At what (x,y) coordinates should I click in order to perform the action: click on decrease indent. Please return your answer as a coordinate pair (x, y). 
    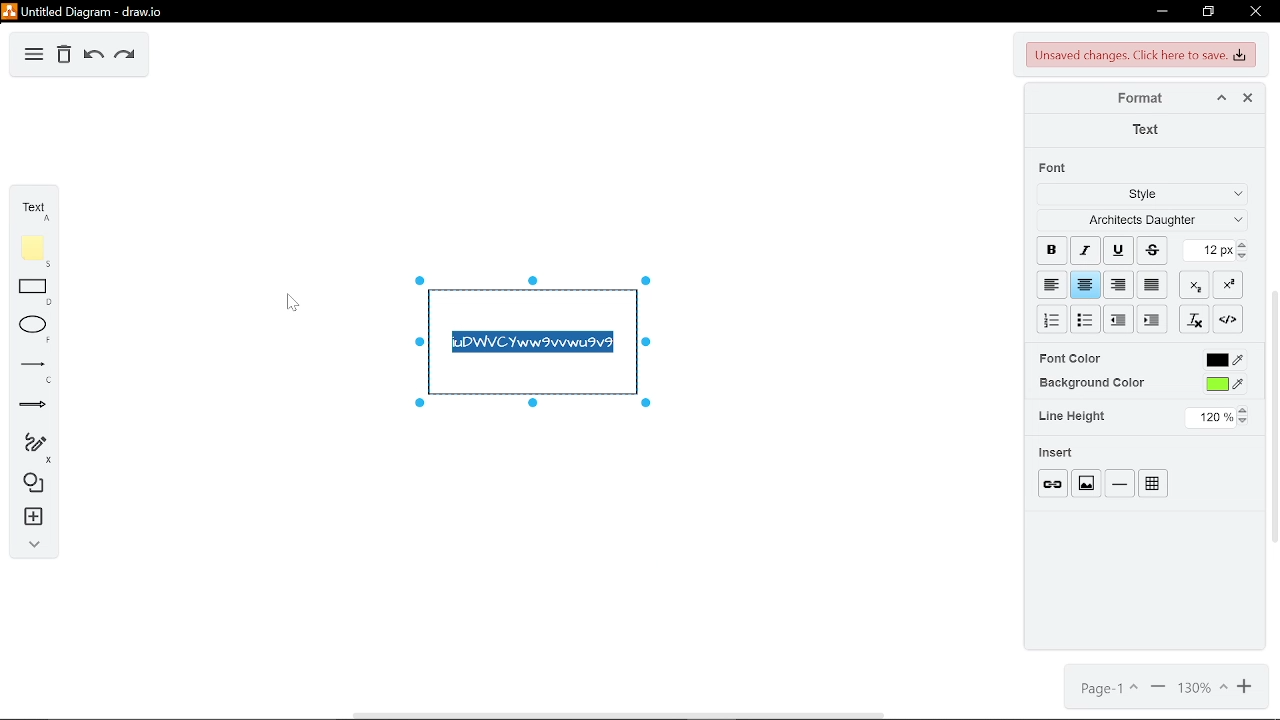
    Looking at the image, I should click on (1152, 320).